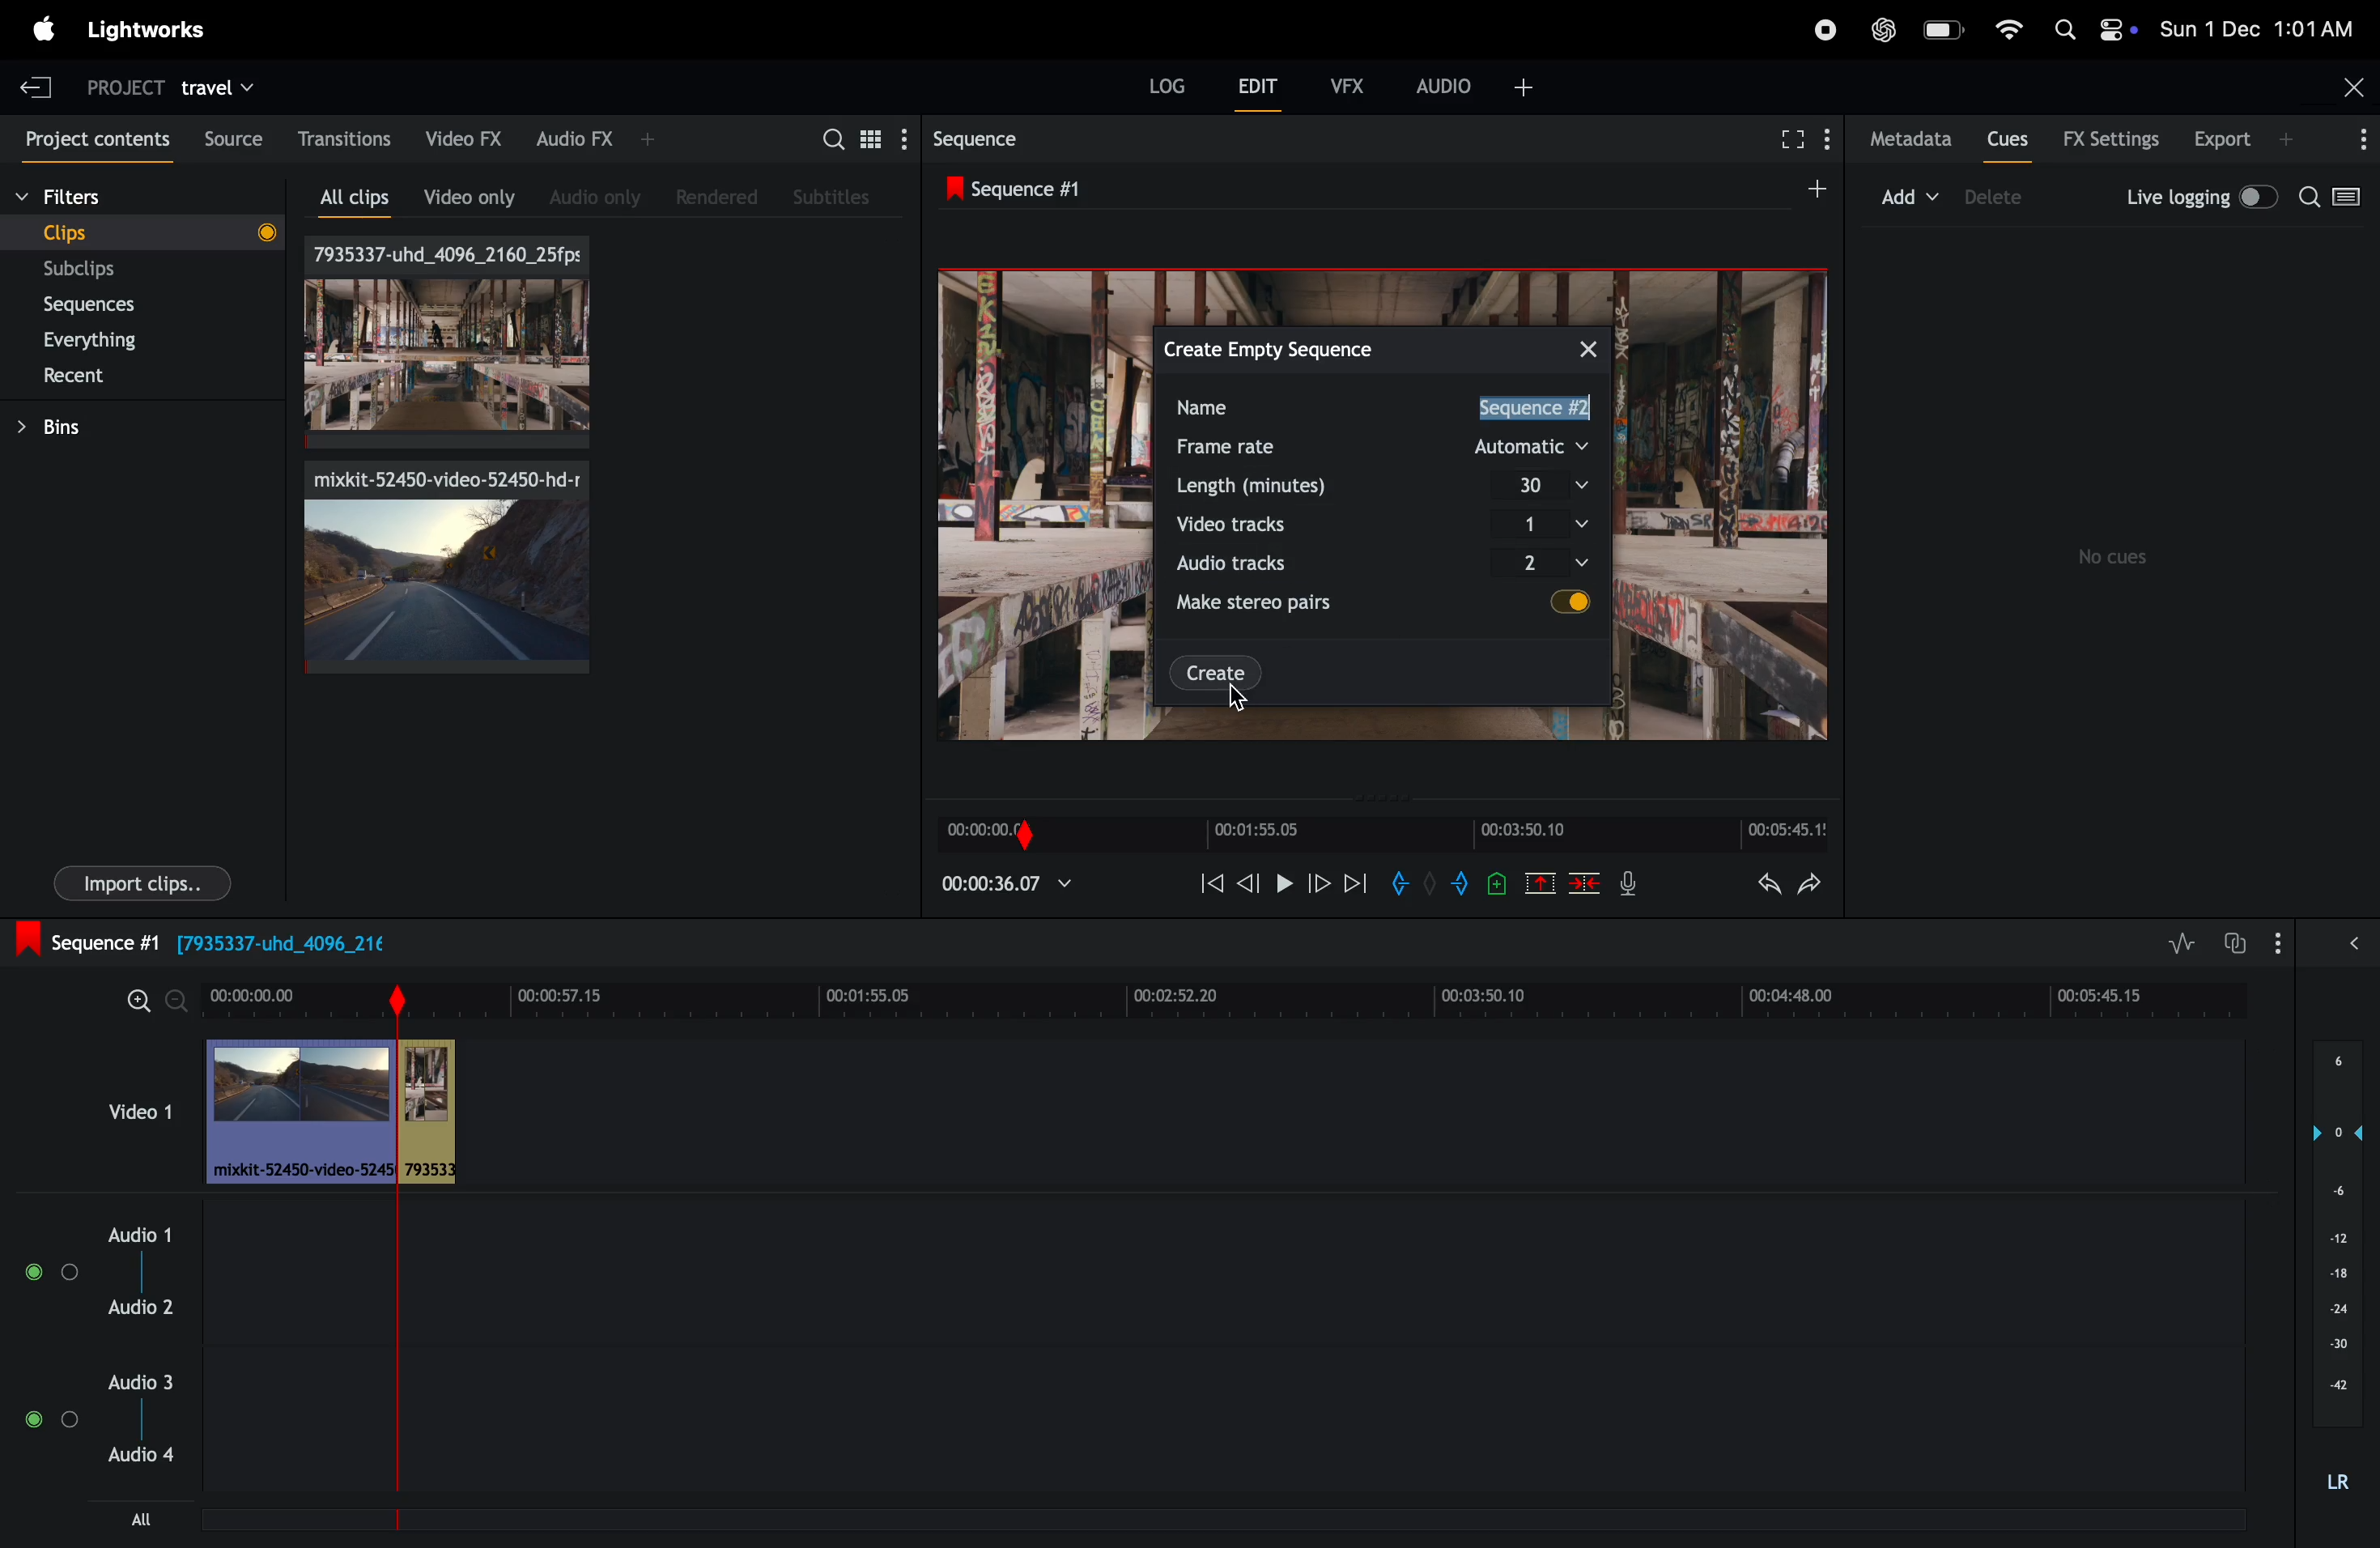 The width and height of the screenshot is (2380, 1548). I want to click on Fx settings, so click(2110, 138).